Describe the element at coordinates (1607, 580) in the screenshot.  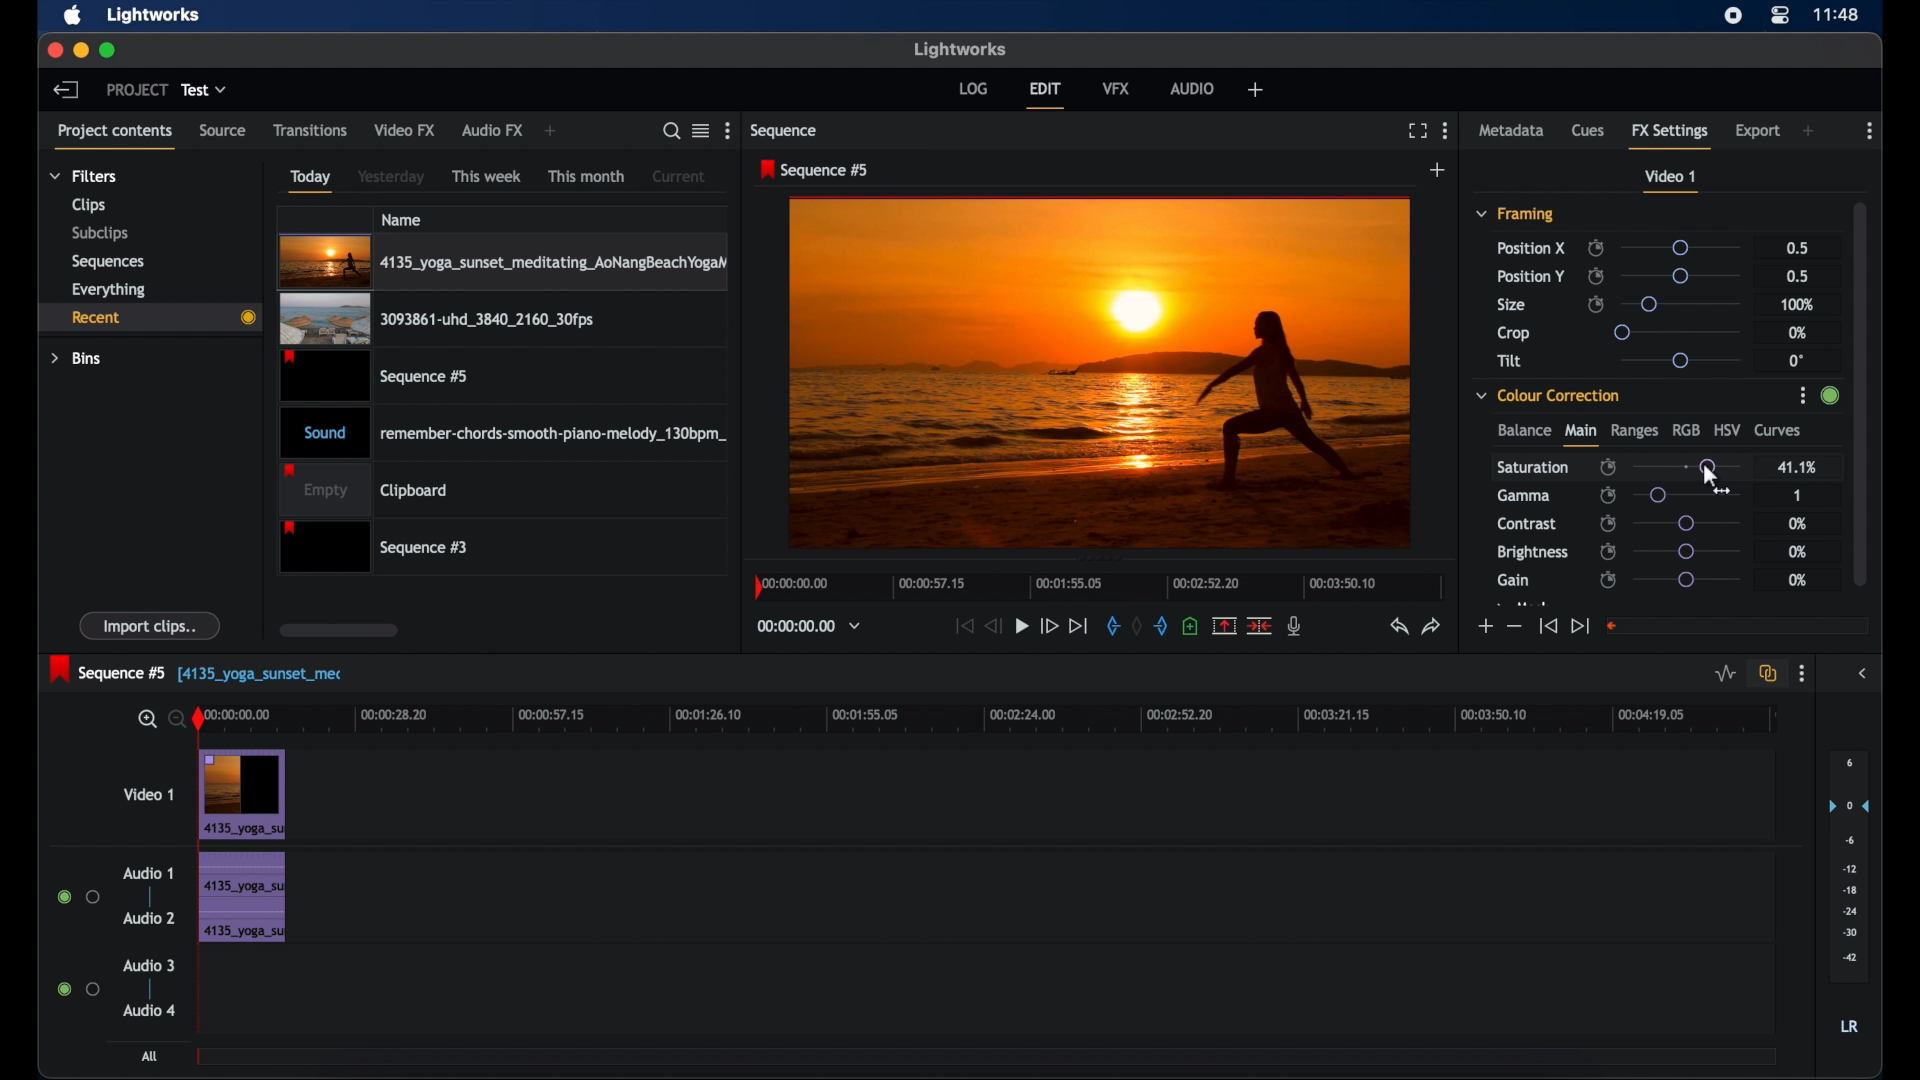
I see `enable/disable keyframes` at that location.